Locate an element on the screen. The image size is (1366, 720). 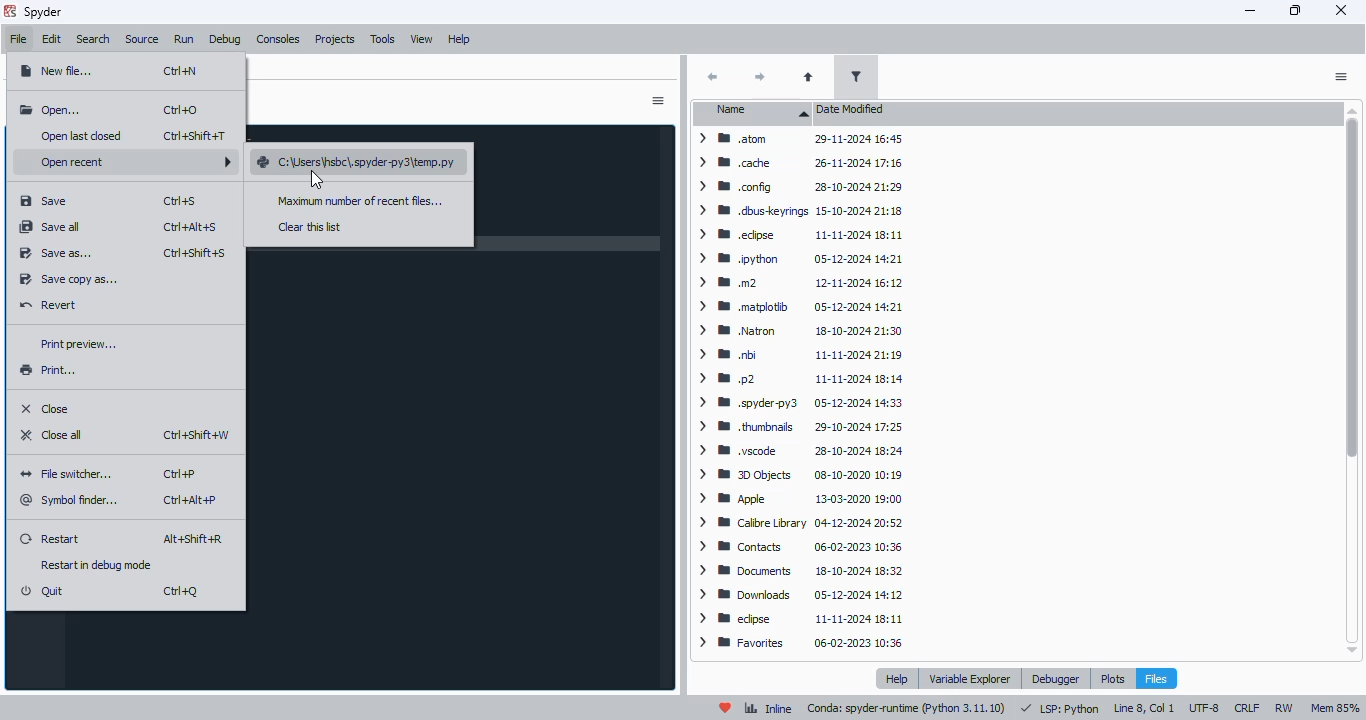
> BB atom 29-11-2024 16:45 is located at coordinates (801, 139).